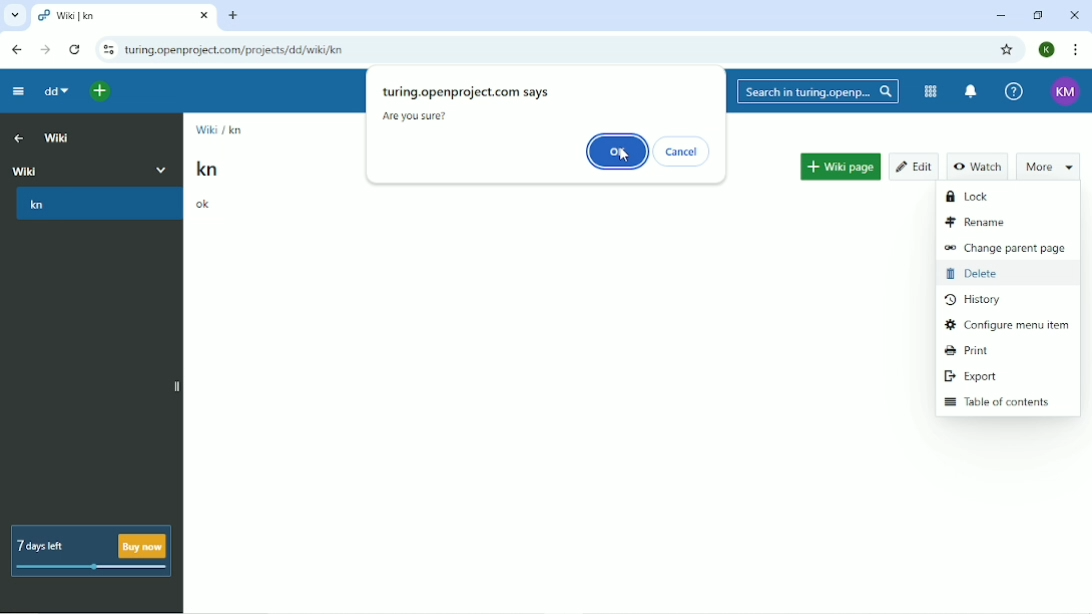 The width and height of the screenshot is (1092, 614). What do you see at coordinates (236, 50) in the screenshot?
I see `Site` at bounding box center [236, 50].